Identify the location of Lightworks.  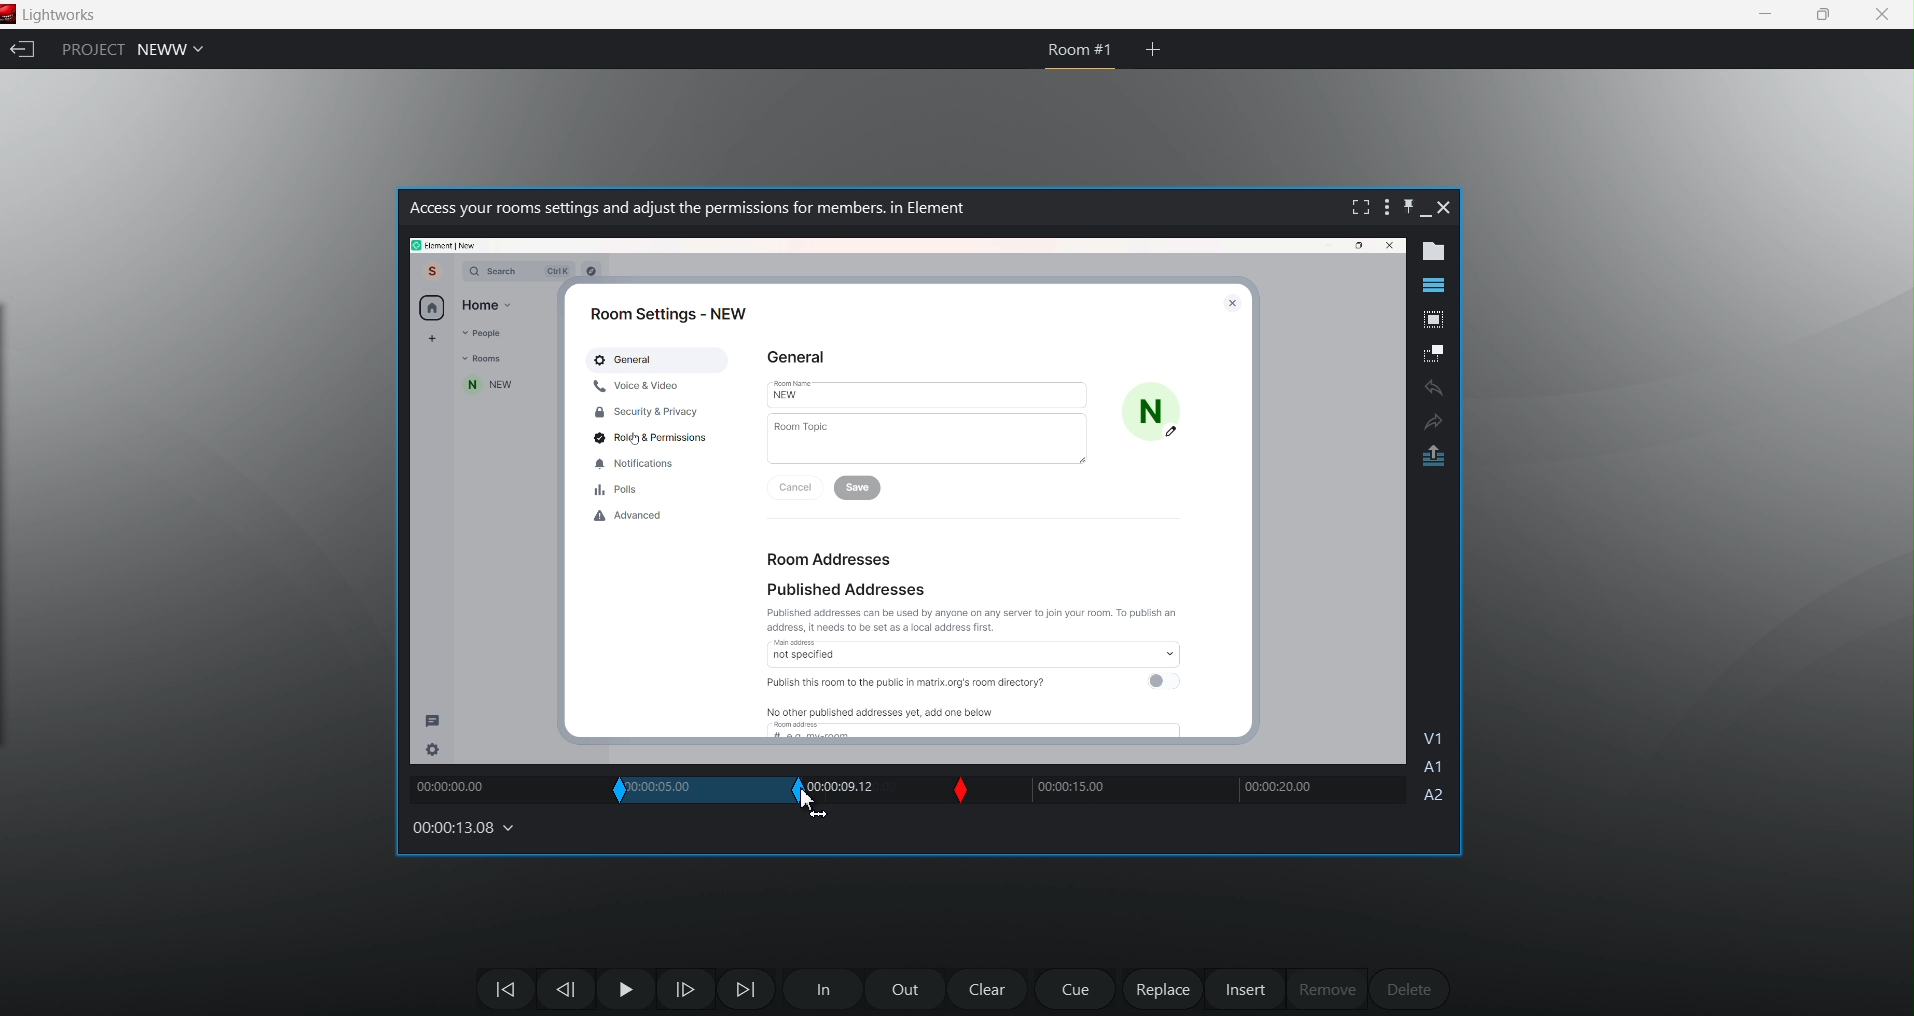
(68, 16).